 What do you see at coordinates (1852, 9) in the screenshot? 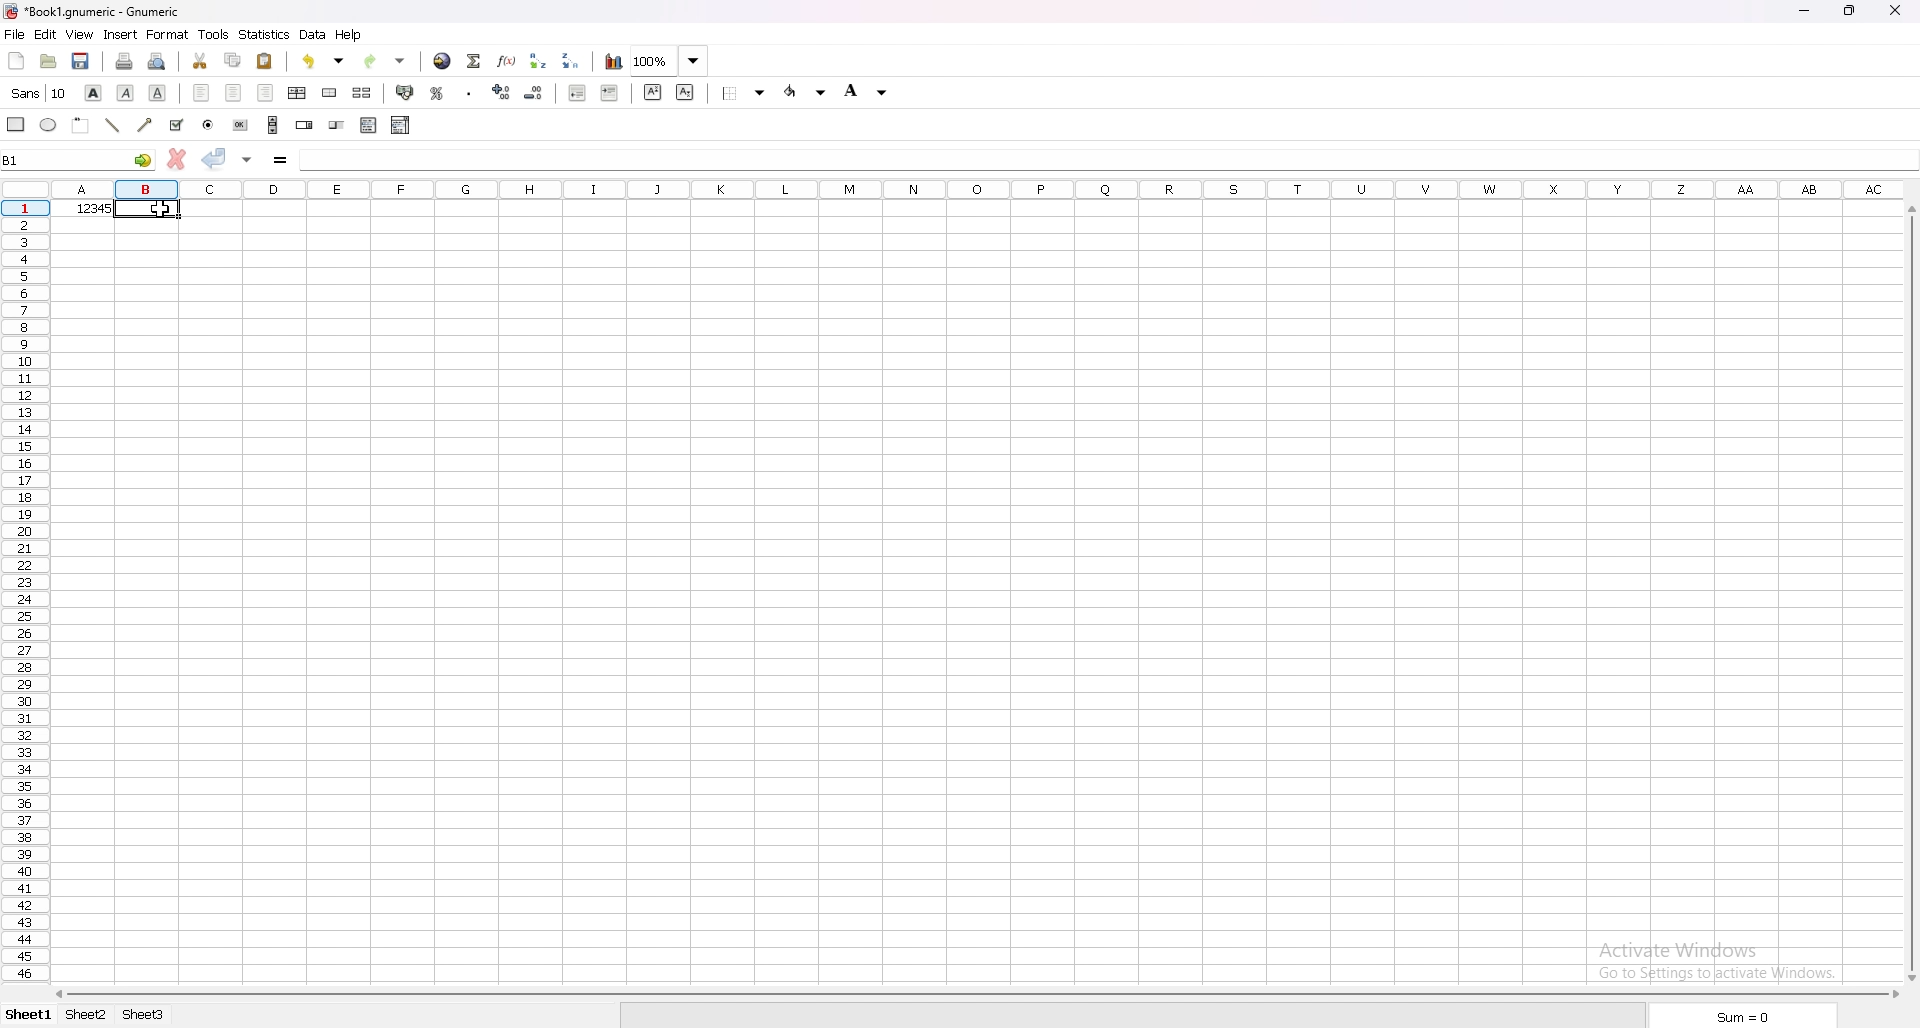
I see `resize` at bounding box center [1852, 9].